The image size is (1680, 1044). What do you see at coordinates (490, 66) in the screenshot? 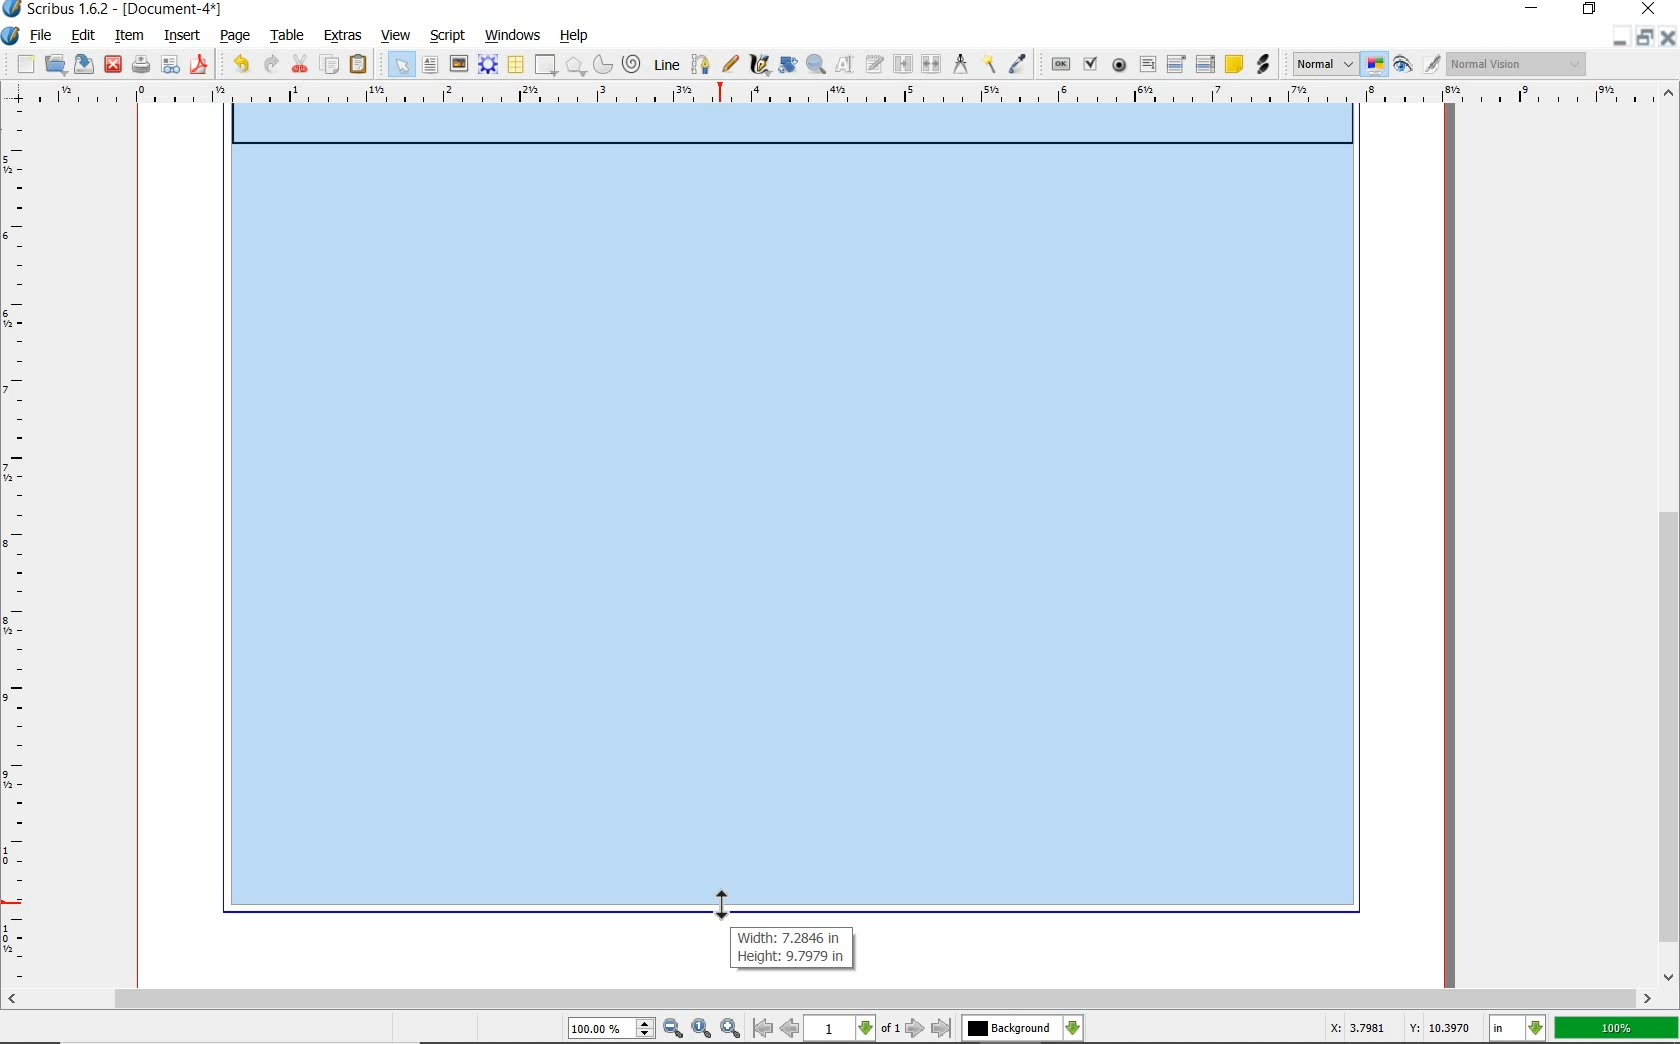
I see `render frame` at bounding box center [490, 66].